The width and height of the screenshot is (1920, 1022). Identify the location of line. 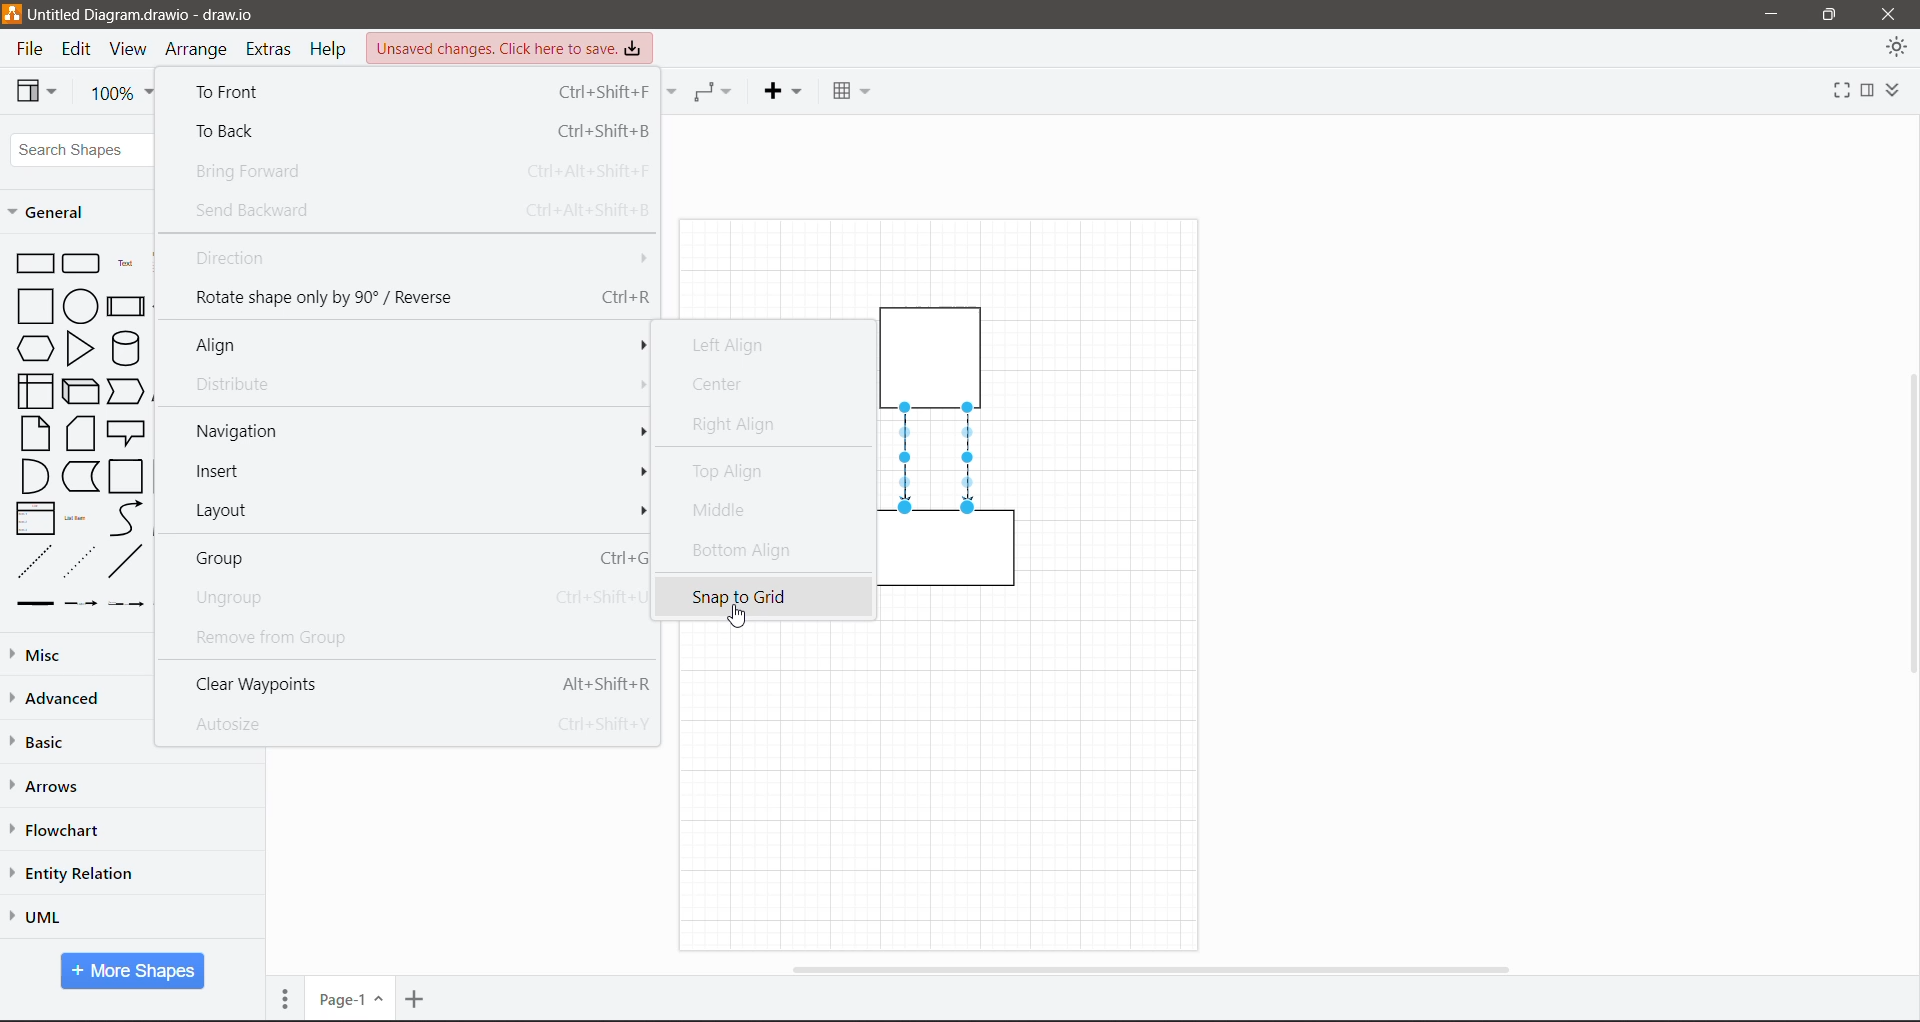
(126, 561).